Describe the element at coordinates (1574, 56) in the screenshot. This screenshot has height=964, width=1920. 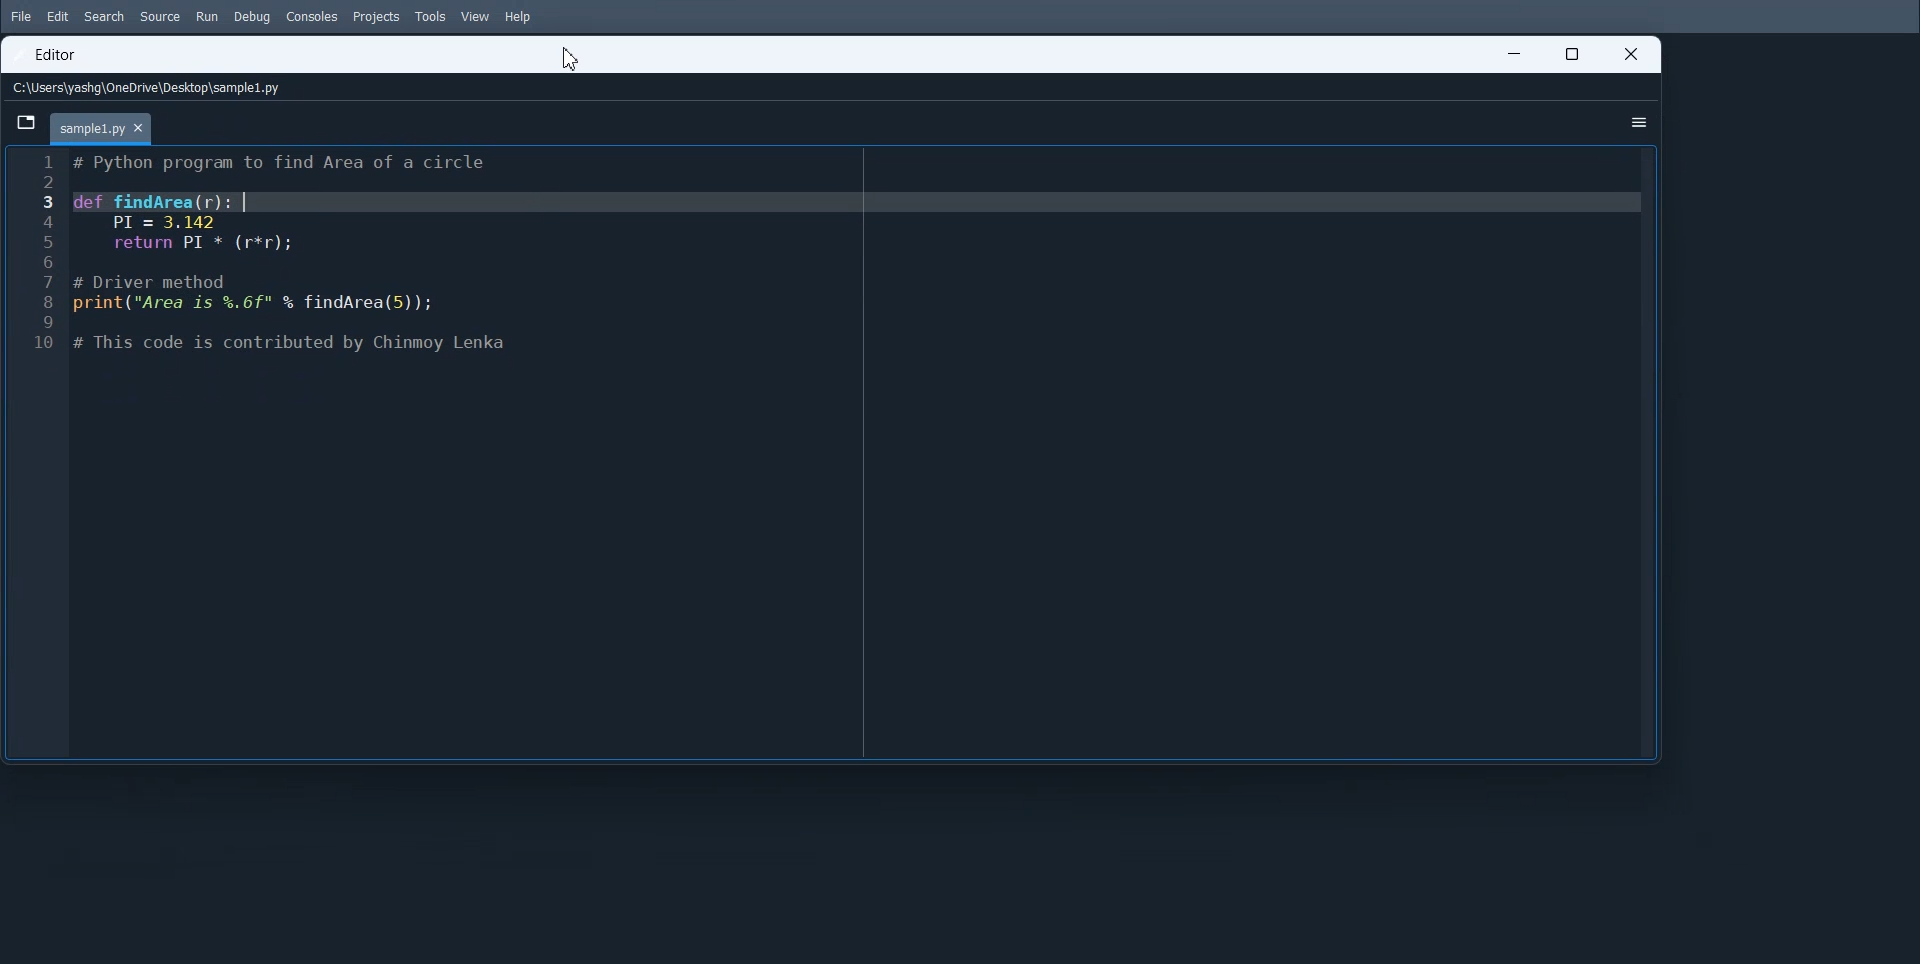
I see `Maximize` at that location.